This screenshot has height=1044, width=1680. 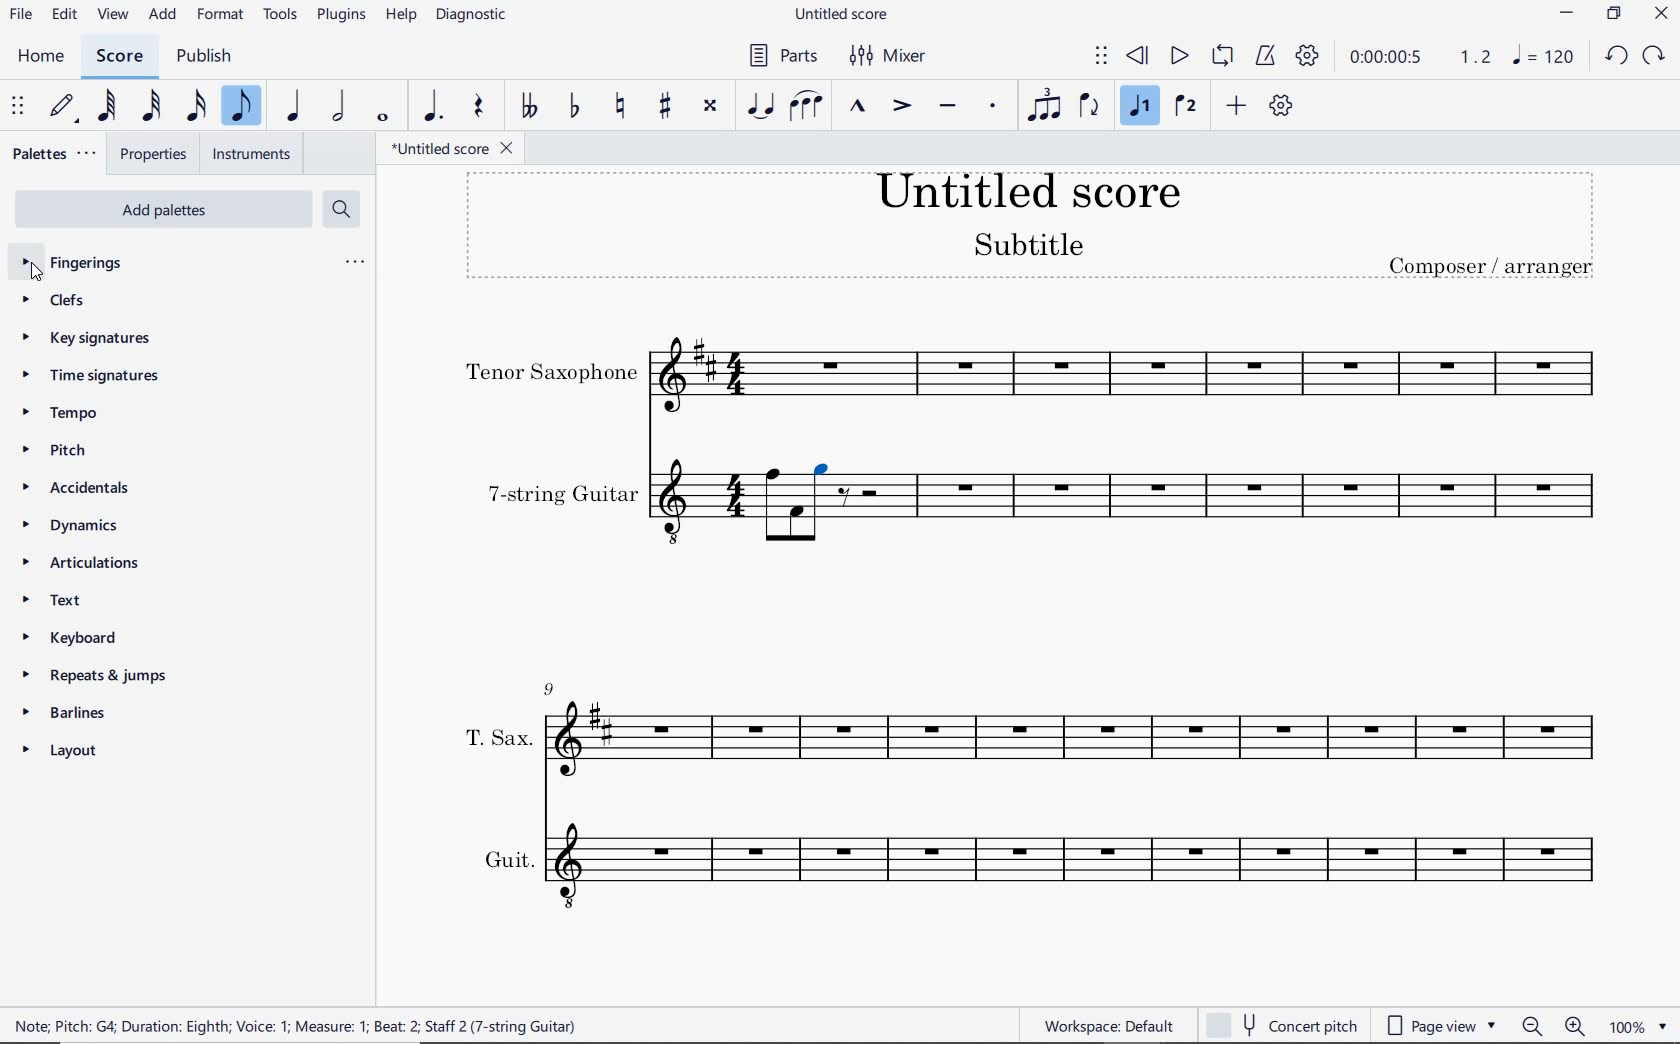 What do you see at coordinates (575, 107) in the screenshot?
I see `TOGGLE FLAT` at bounding box center [575, 107].